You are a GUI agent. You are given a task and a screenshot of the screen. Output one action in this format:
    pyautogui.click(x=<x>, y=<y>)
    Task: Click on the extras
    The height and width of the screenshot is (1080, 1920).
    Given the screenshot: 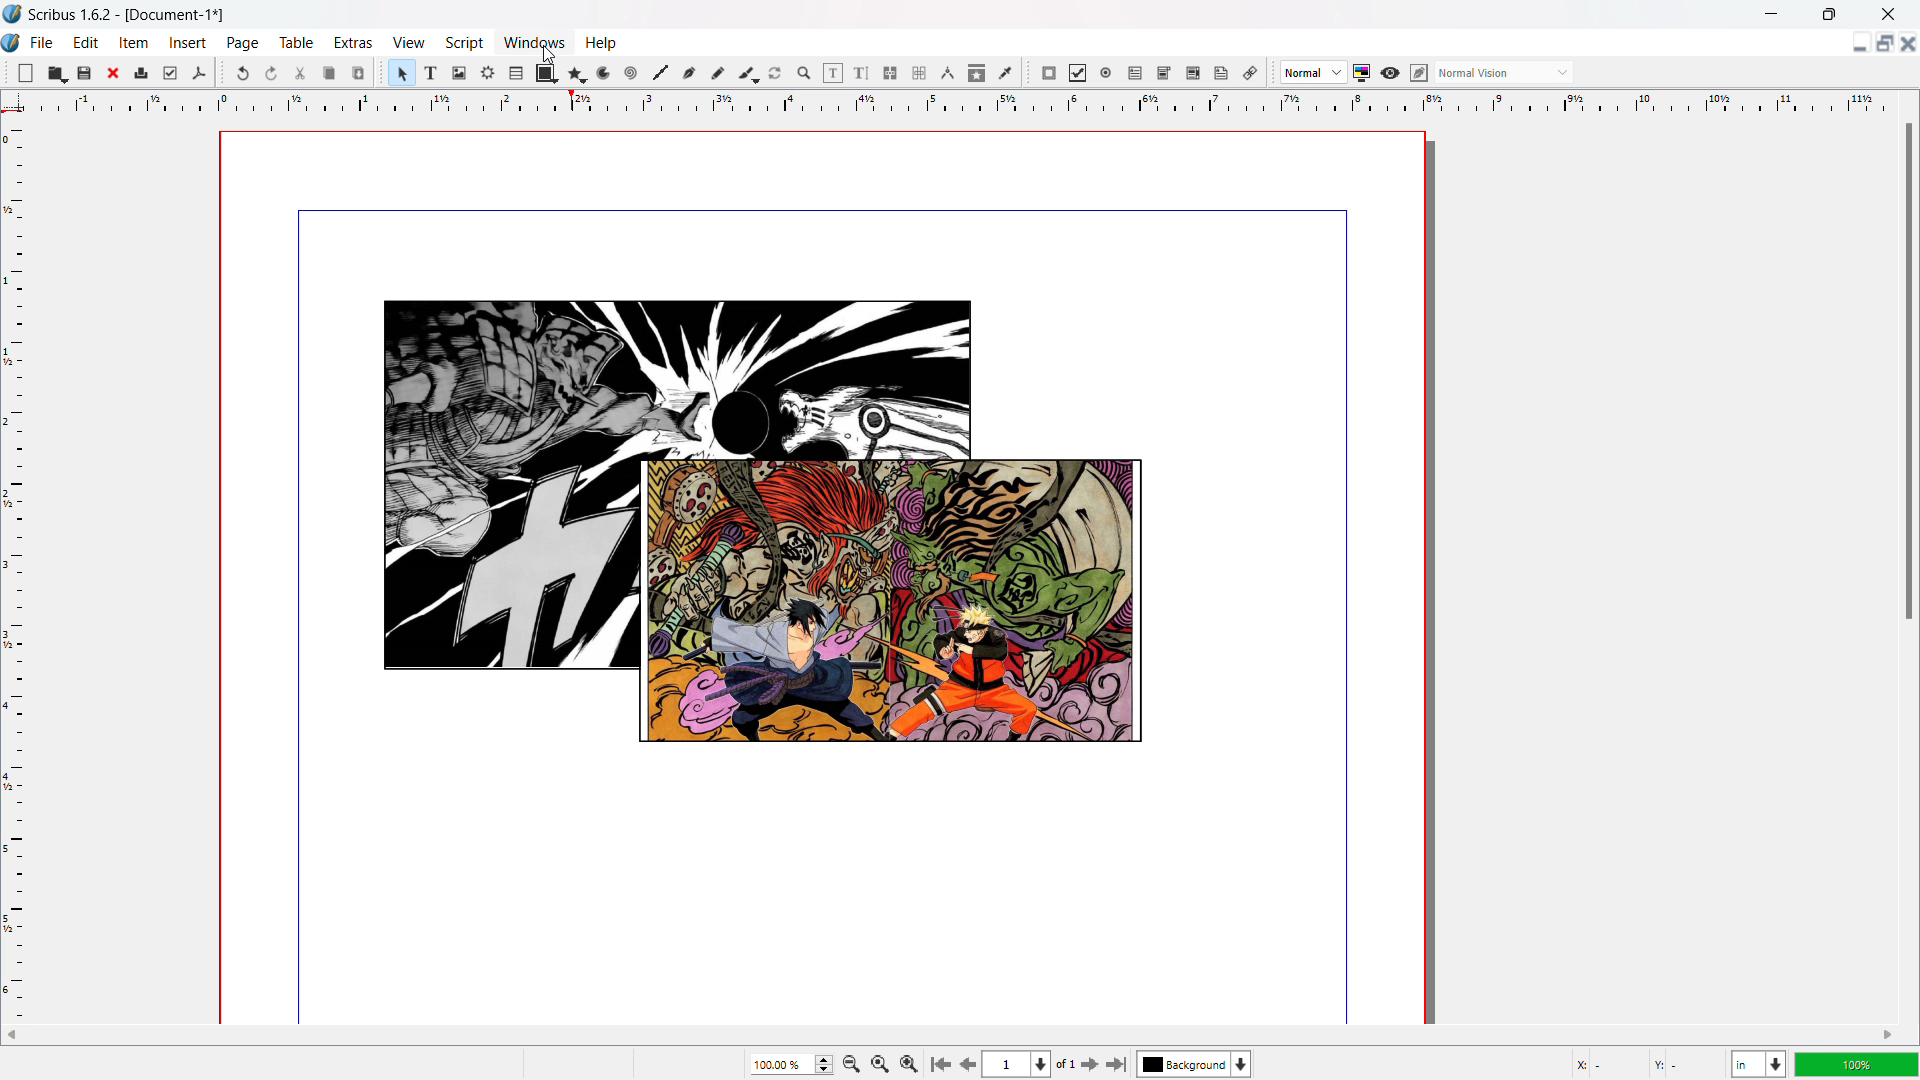 What is the action you would take?
    pyautogui.click(x=353, y=42)
    